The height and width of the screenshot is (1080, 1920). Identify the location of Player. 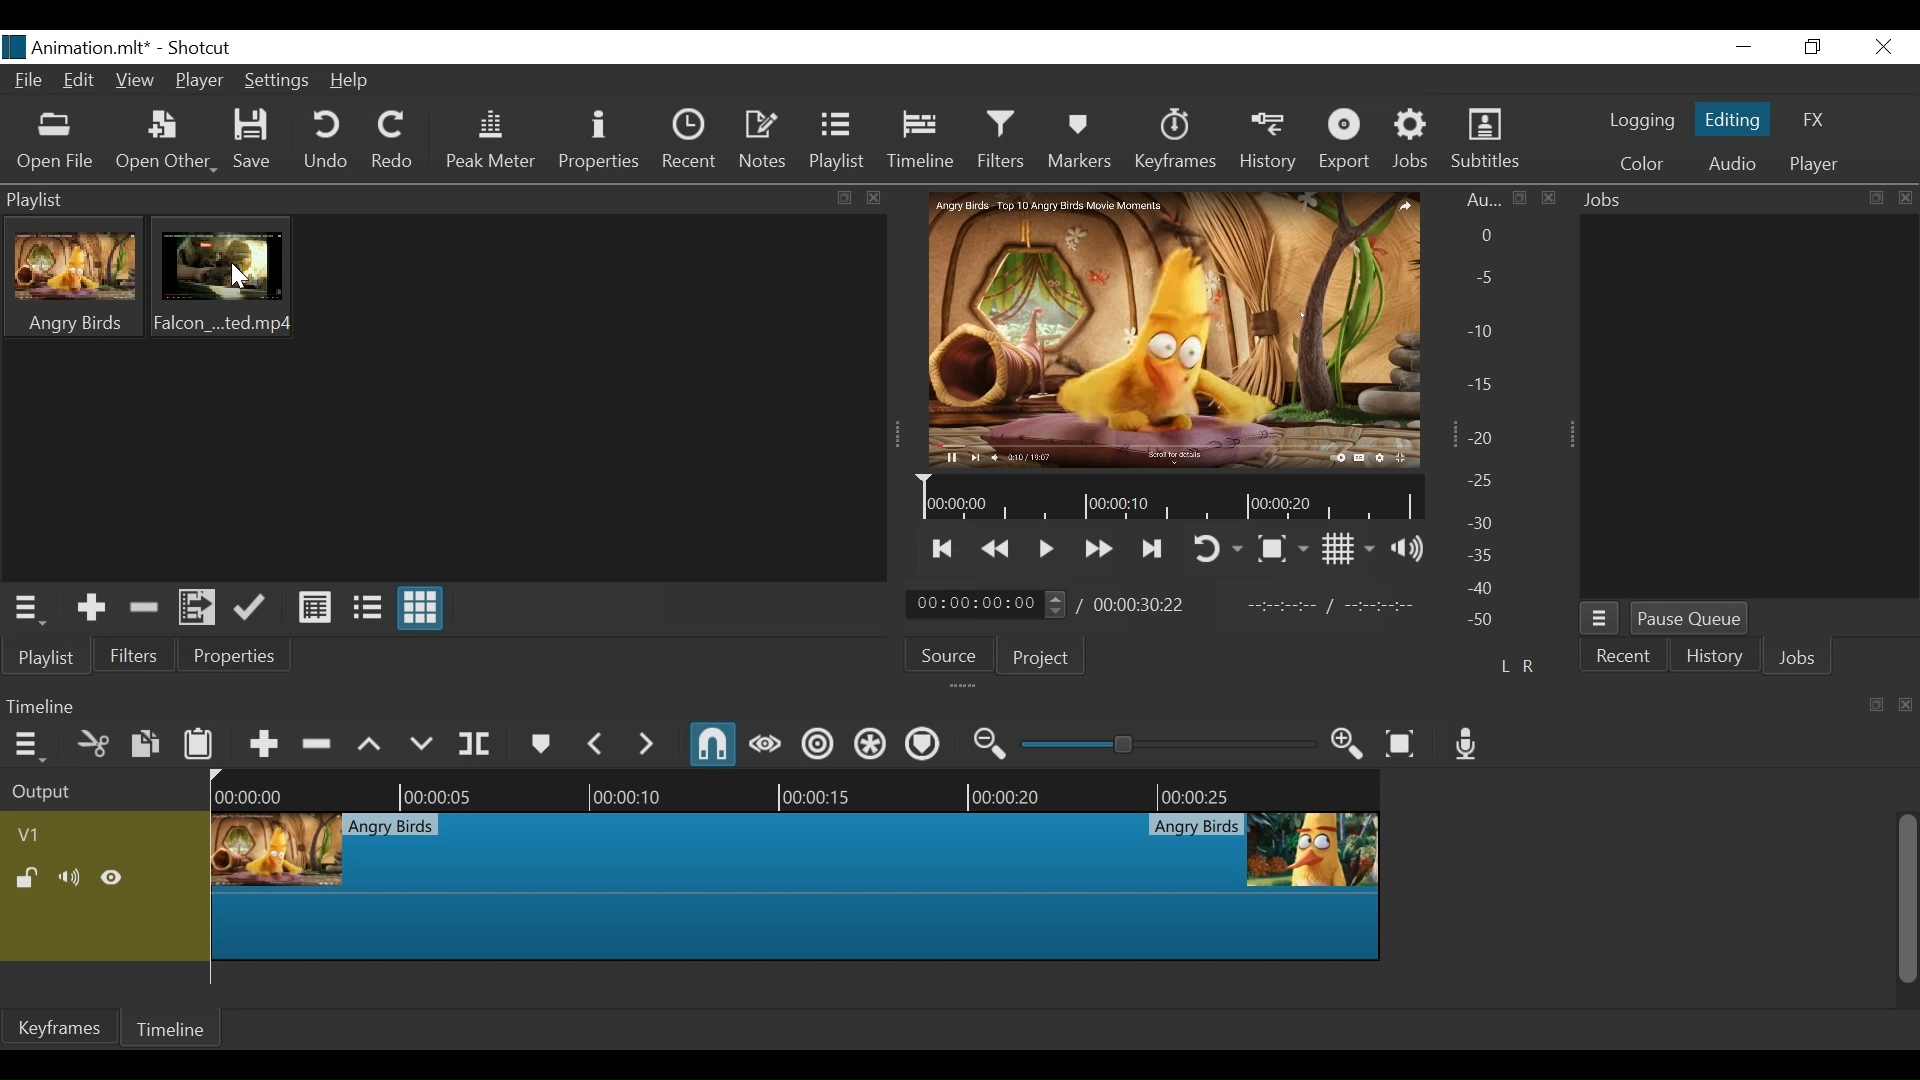
(197, 79).